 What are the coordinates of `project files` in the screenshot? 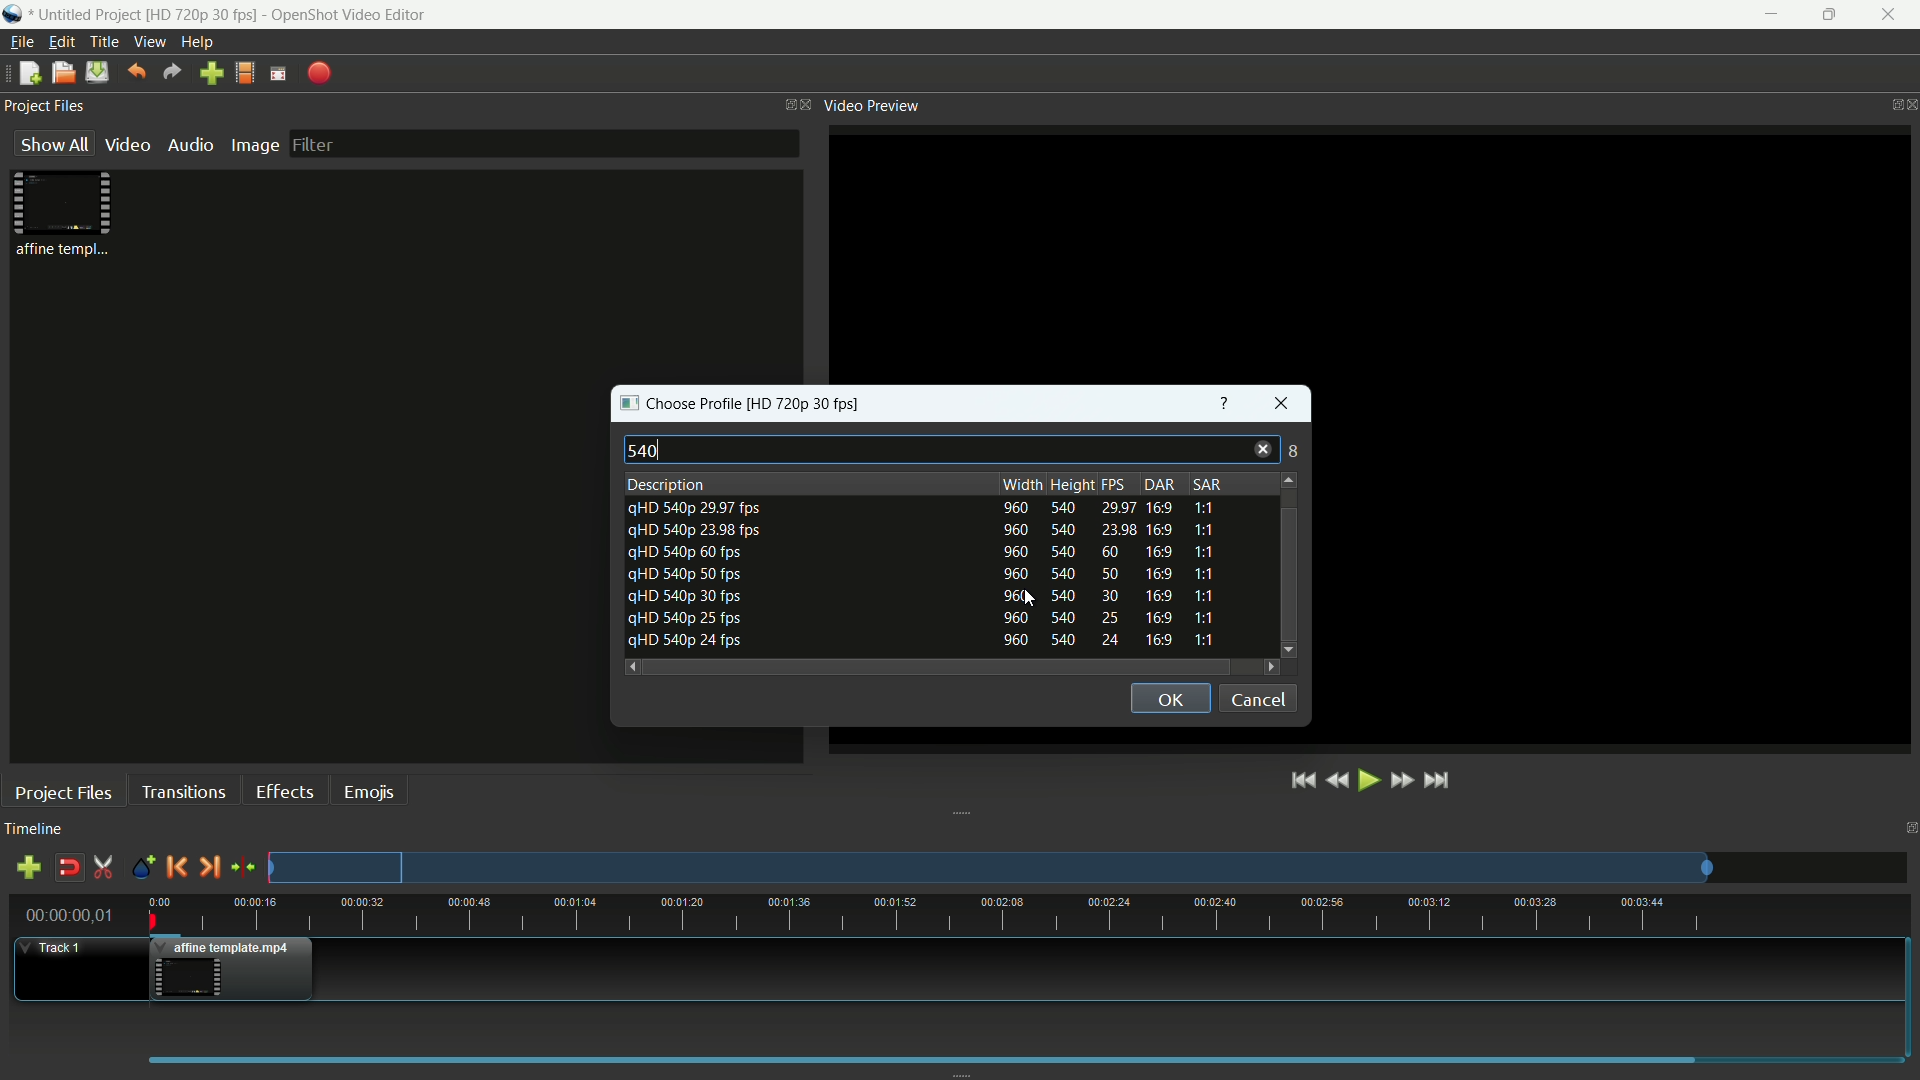 It's located at (45, 106).